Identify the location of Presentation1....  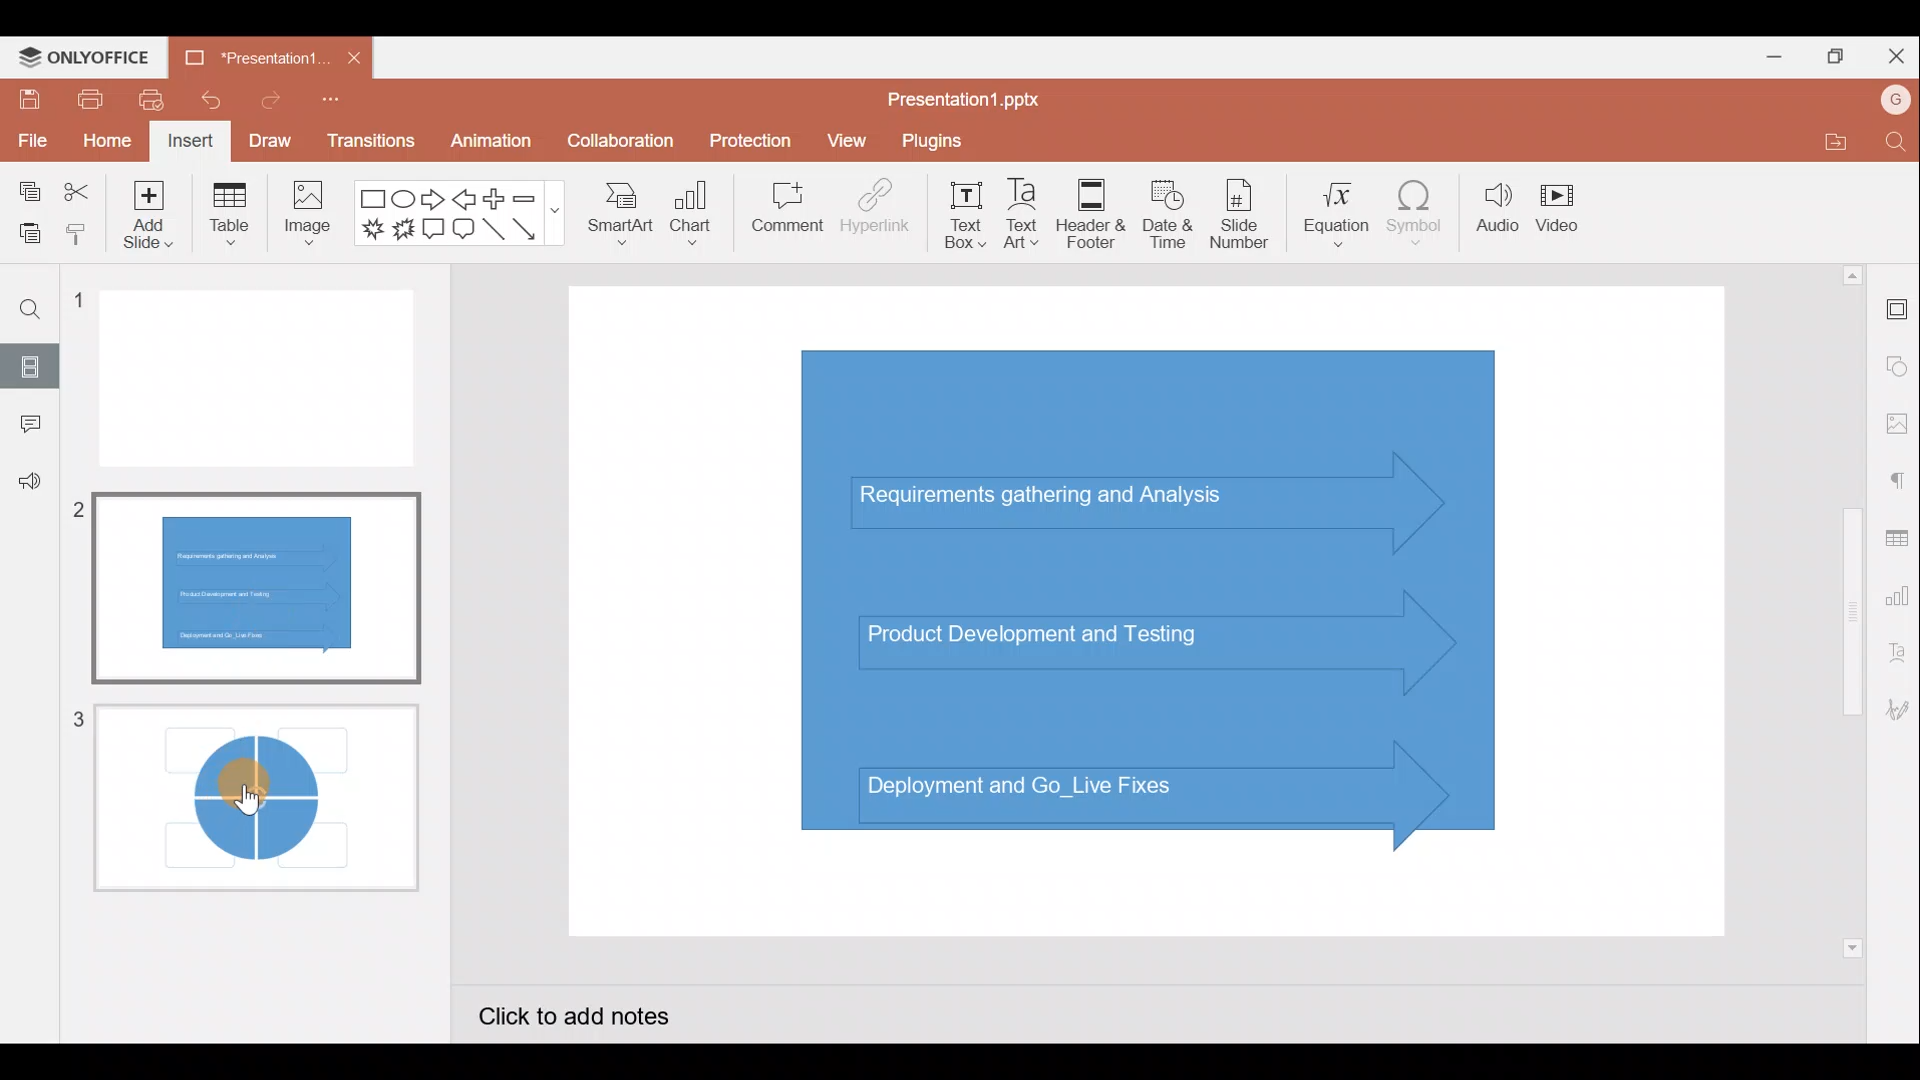
(246, 59).